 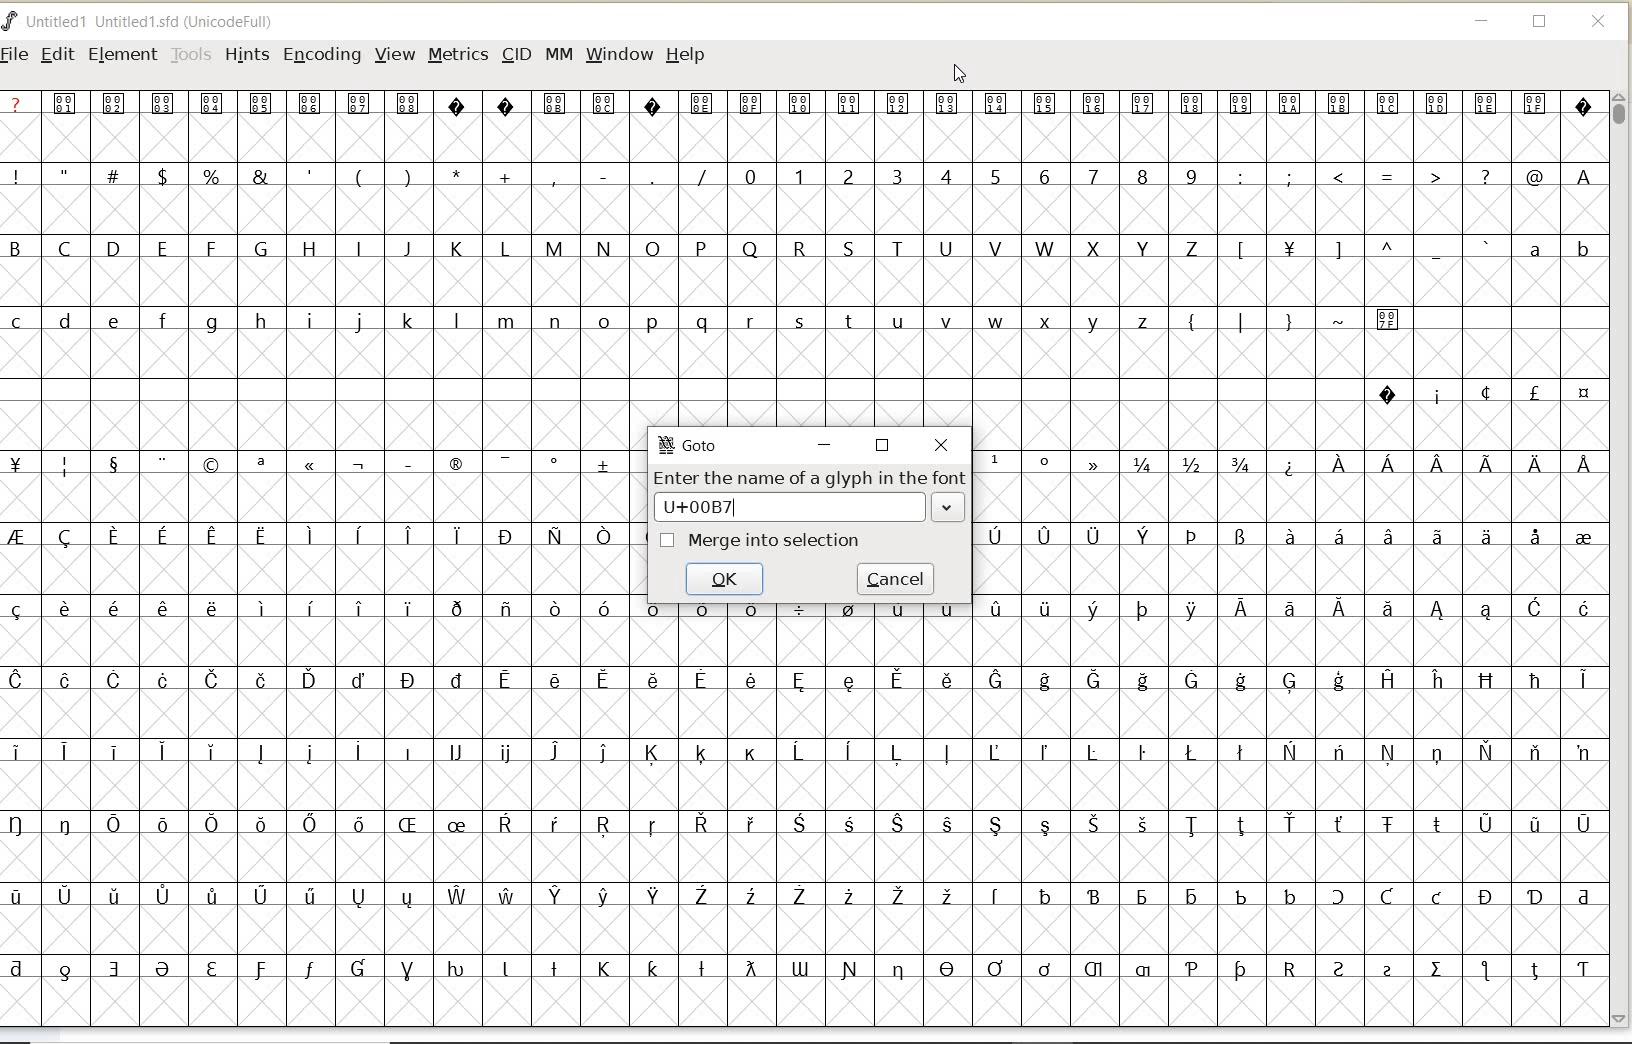 I want to click on special characters, so click(x=1419, y=177).